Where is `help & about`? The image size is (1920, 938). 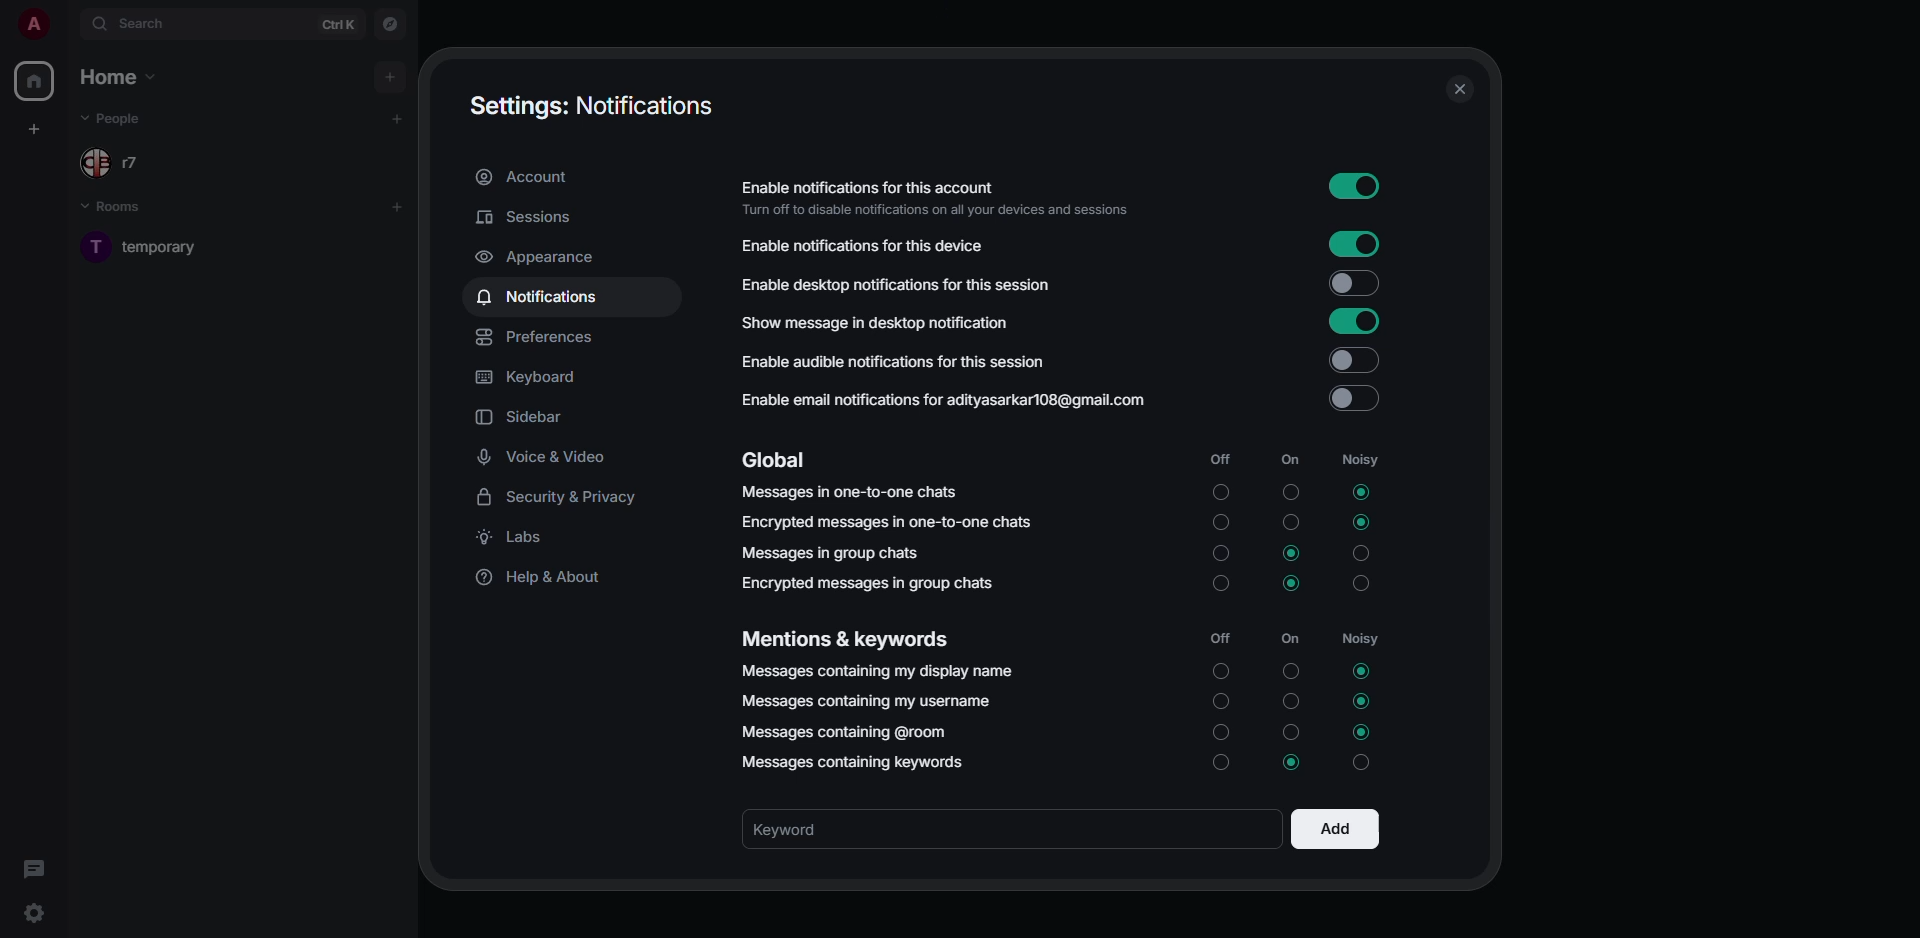 help & about is located at coordinates (543, 579).